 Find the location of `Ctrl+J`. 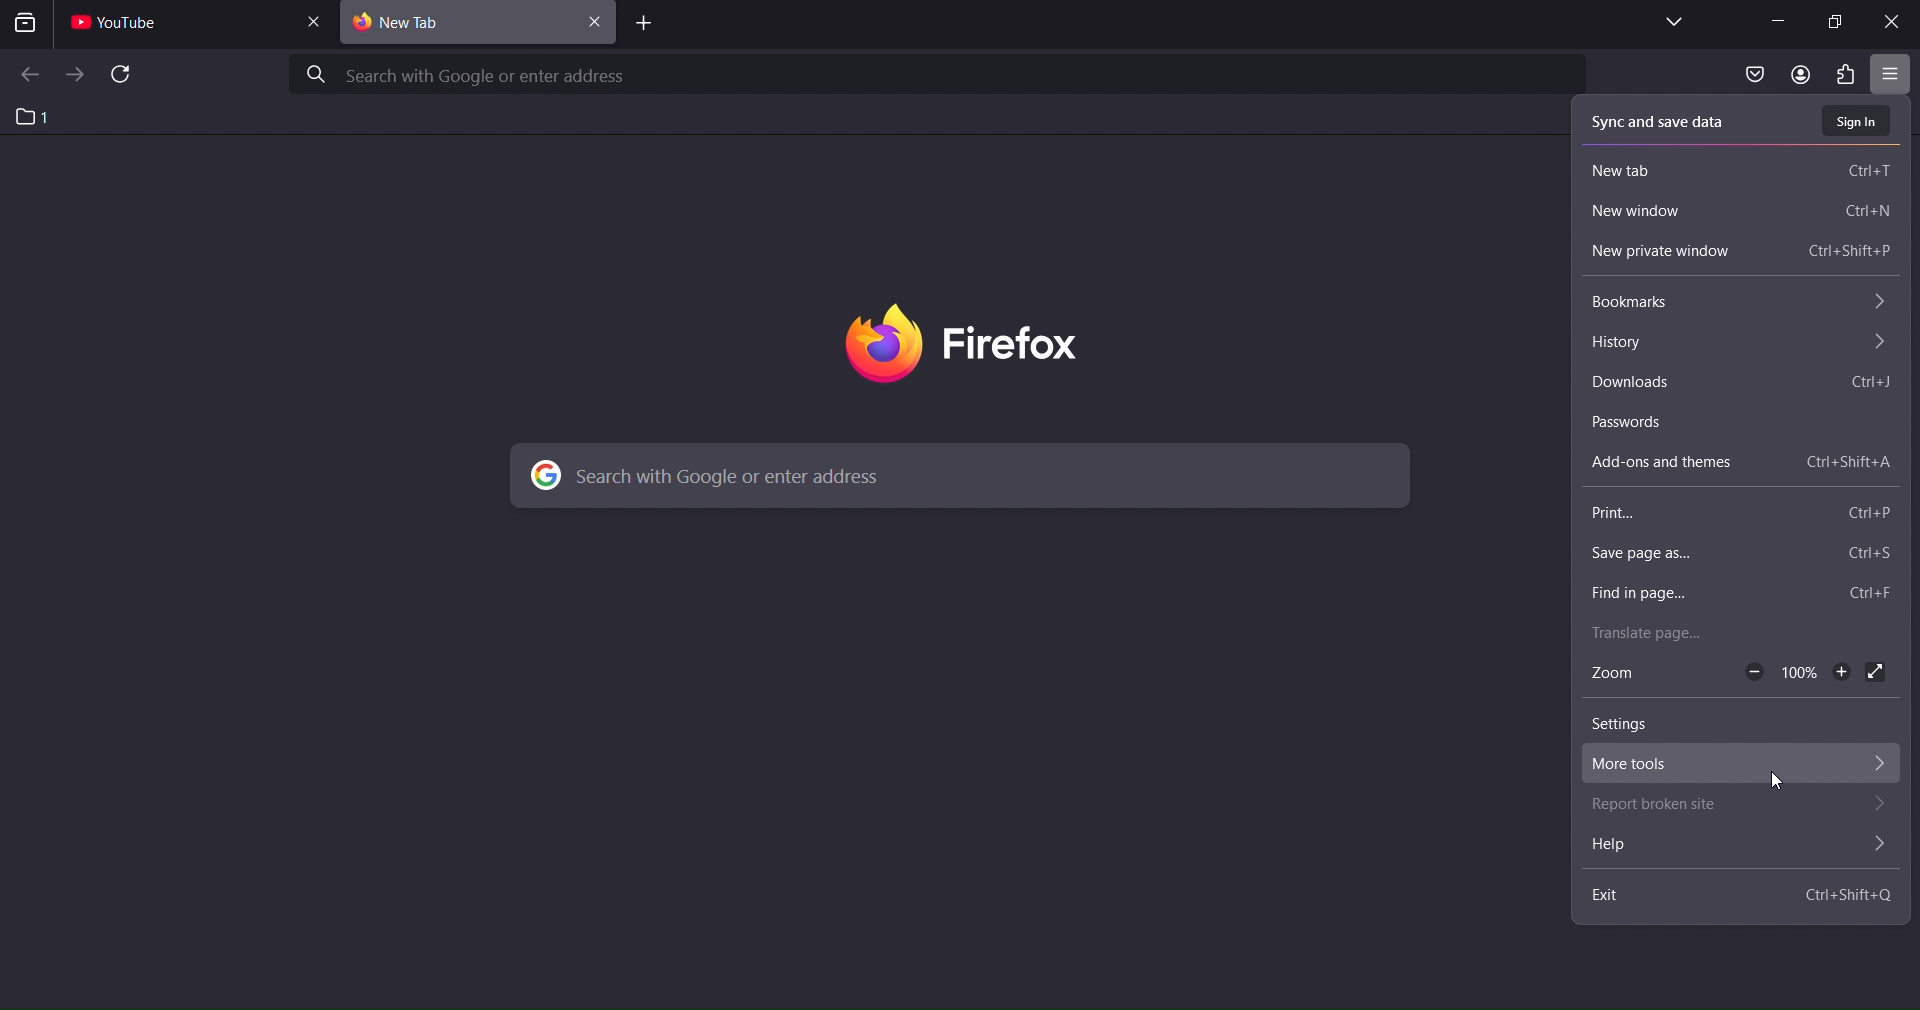

Ctrl+J is located at coordinates (1868, 385).